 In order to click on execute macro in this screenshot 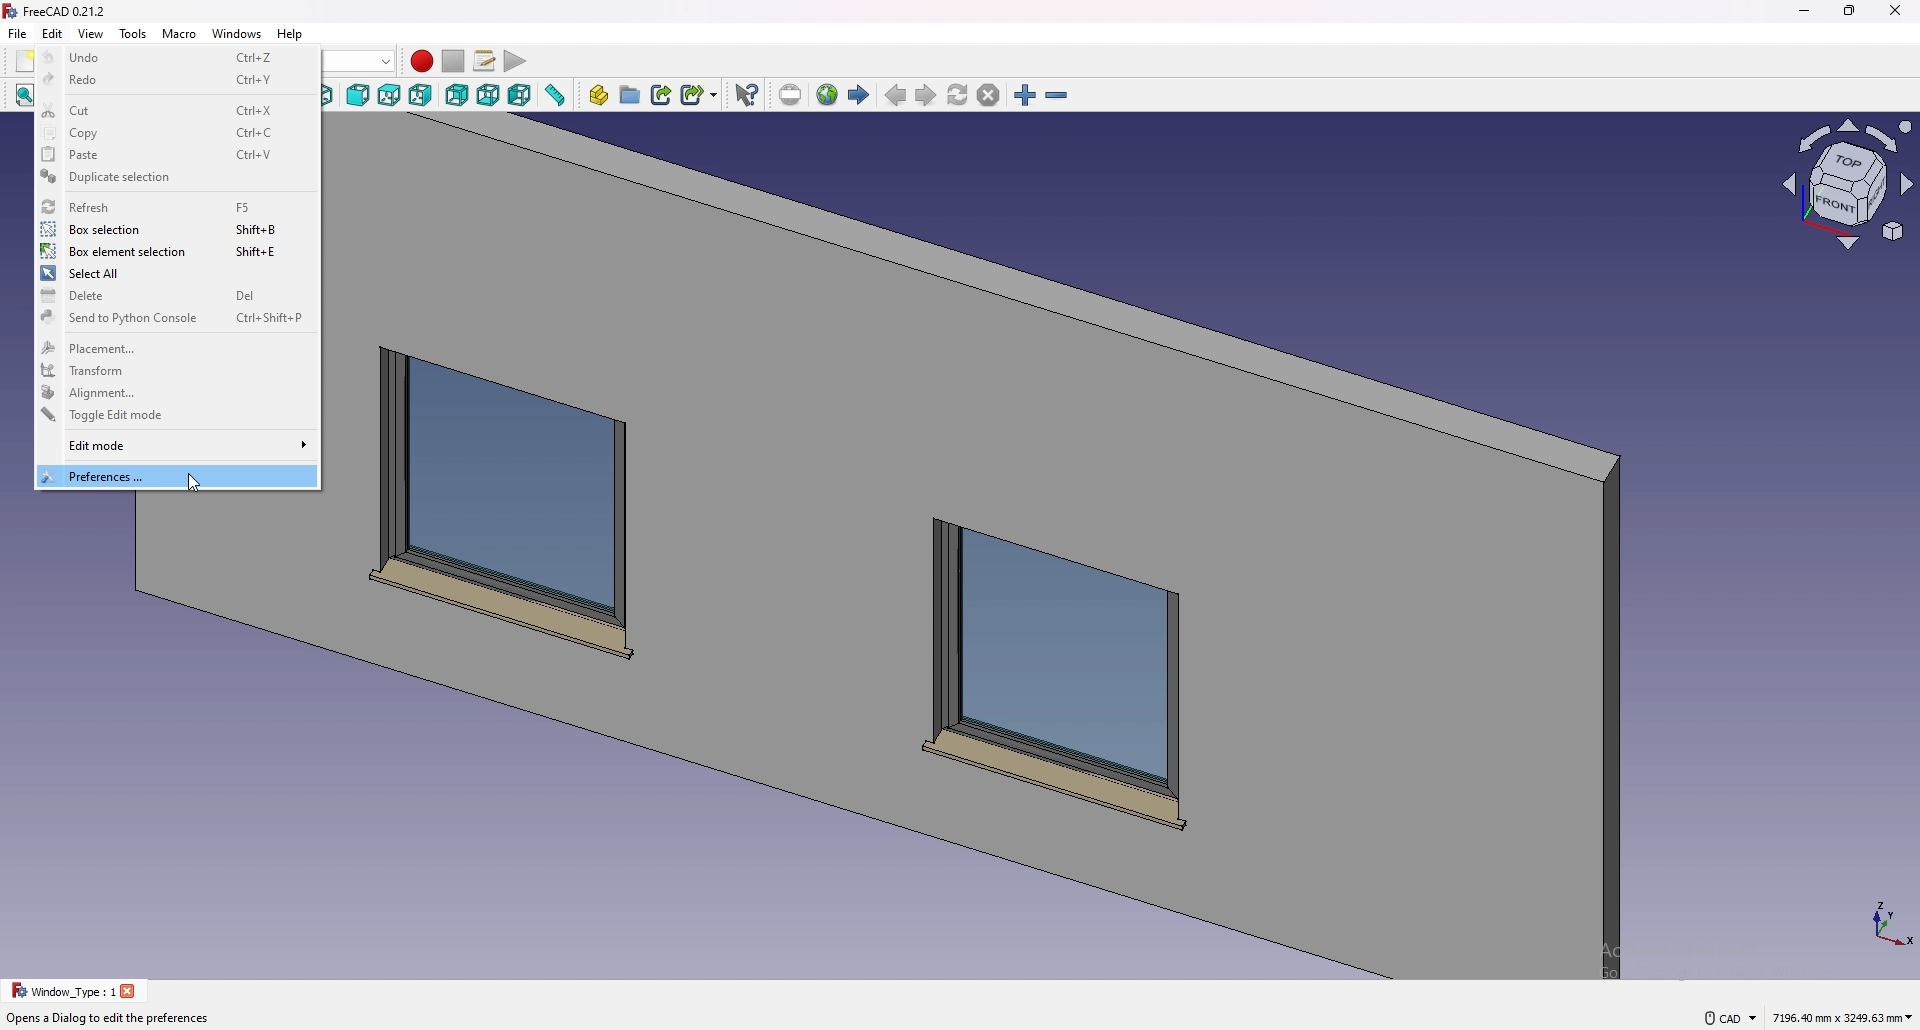, I will do `click(514, 63)`.